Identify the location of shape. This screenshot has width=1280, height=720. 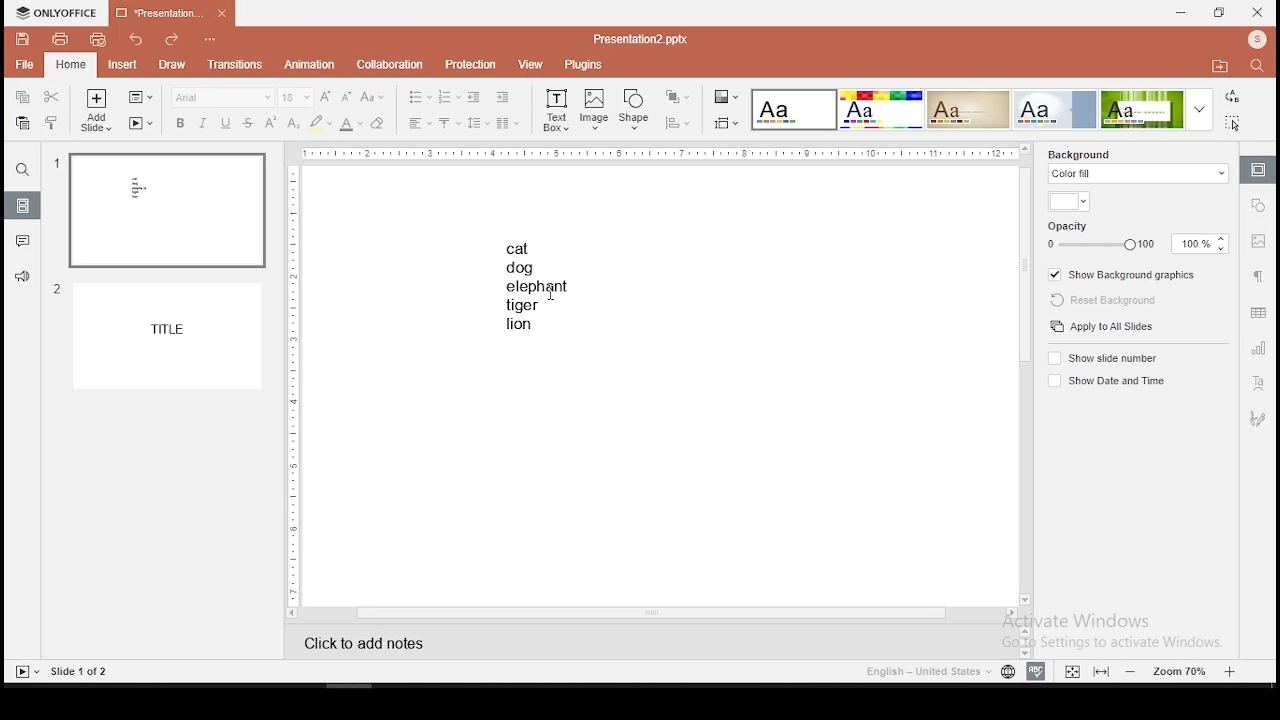
(635, 110).